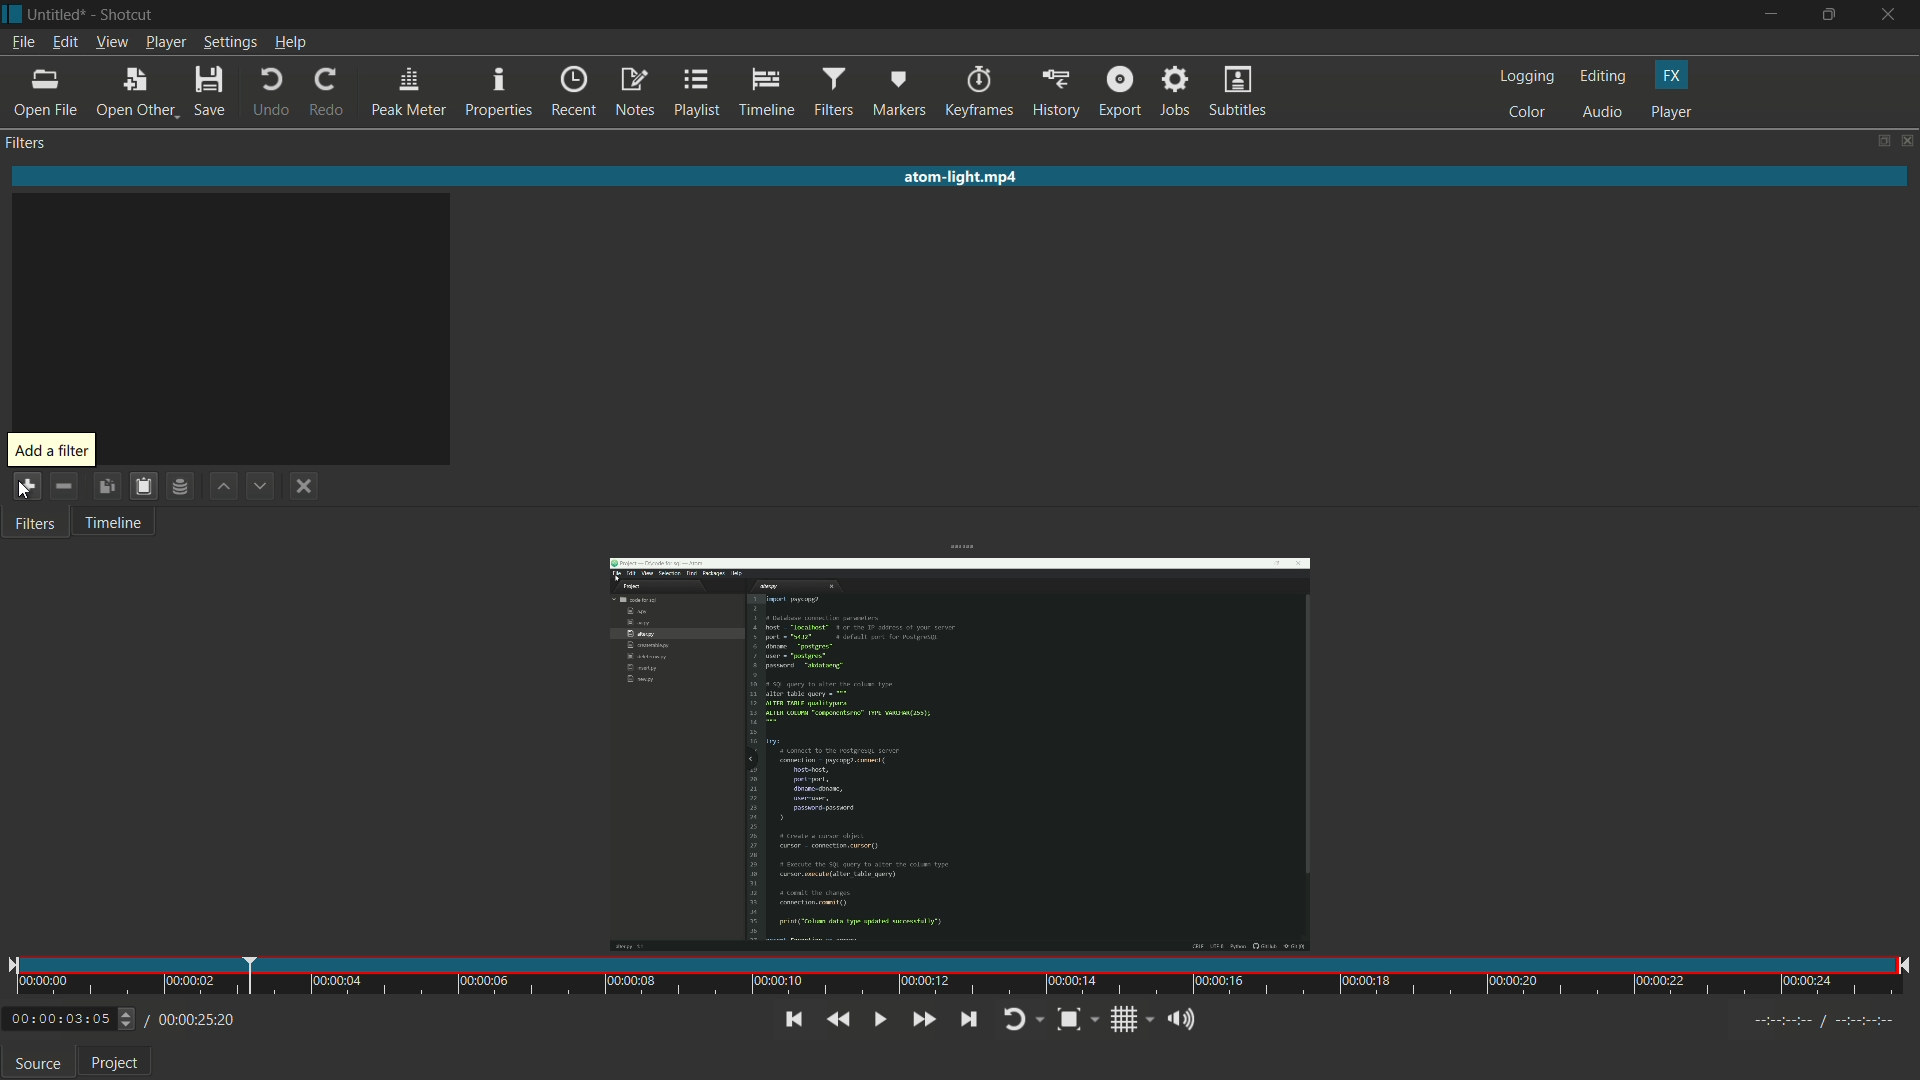 The image size is (1920, 1080). What do you see at coordinates (838, 1019) in the screenshot?
I see `play quickly backward` at bounding box center [838, 1019].